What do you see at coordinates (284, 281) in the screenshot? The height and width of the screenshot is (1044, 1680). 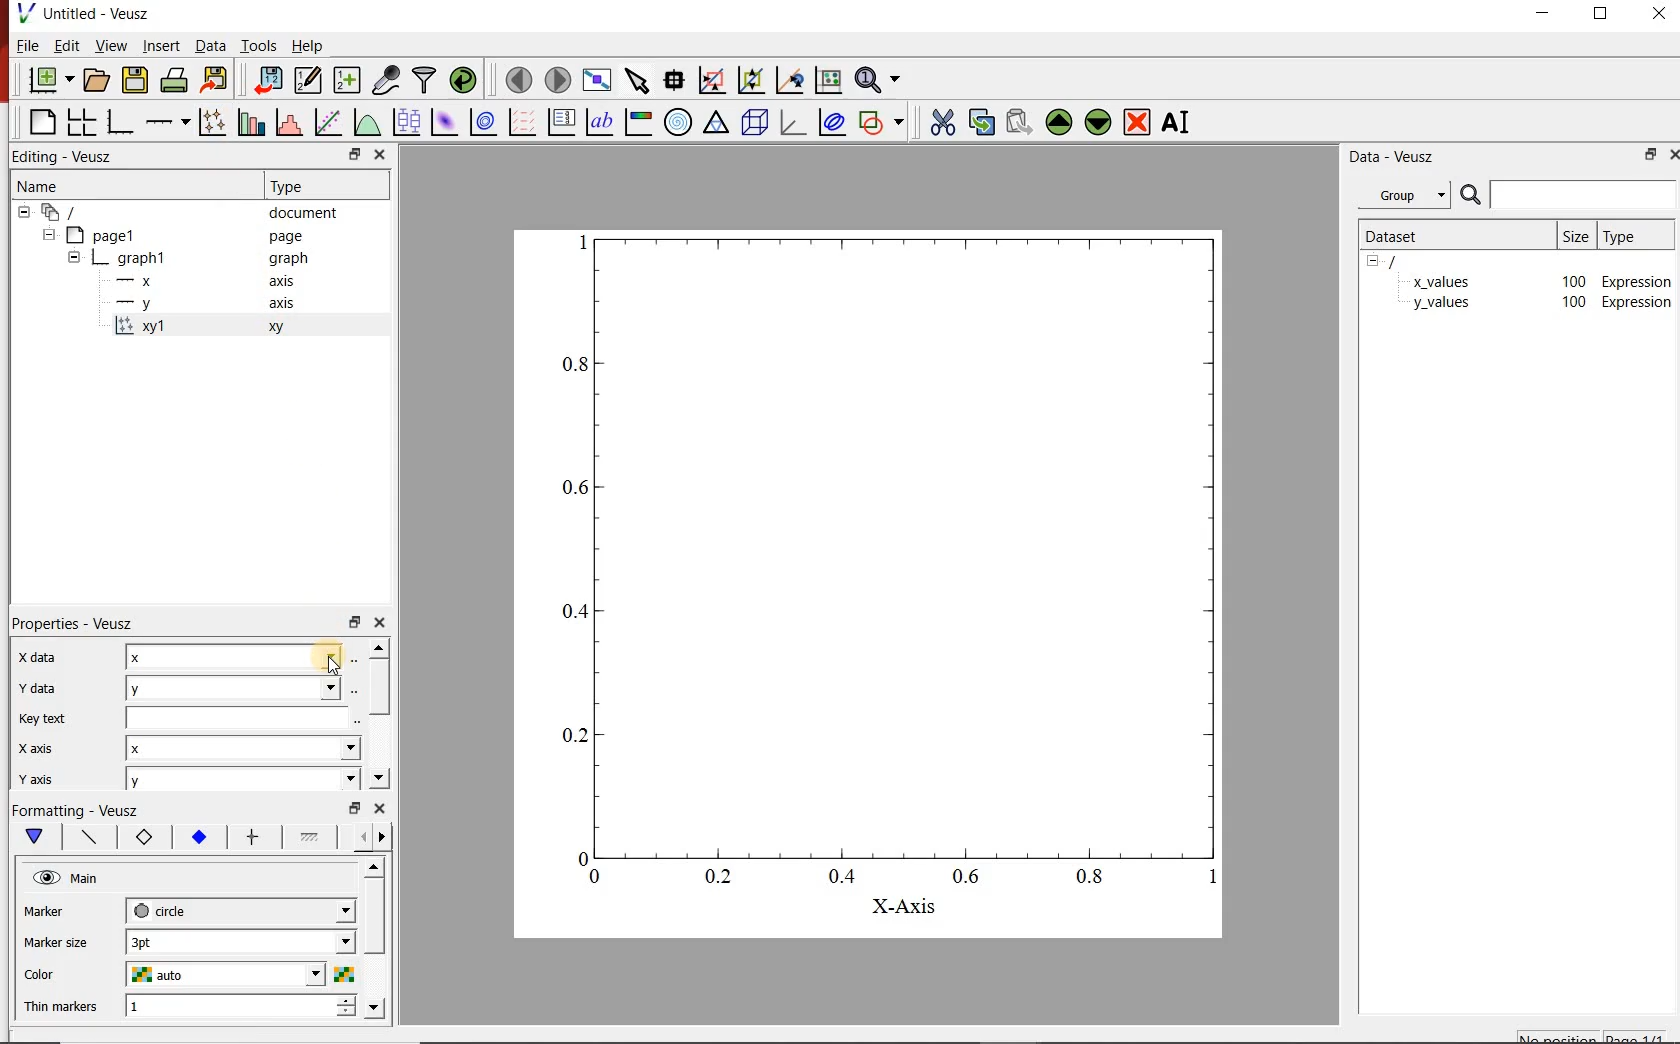 I see `axis` at bounding box center [284, 281].